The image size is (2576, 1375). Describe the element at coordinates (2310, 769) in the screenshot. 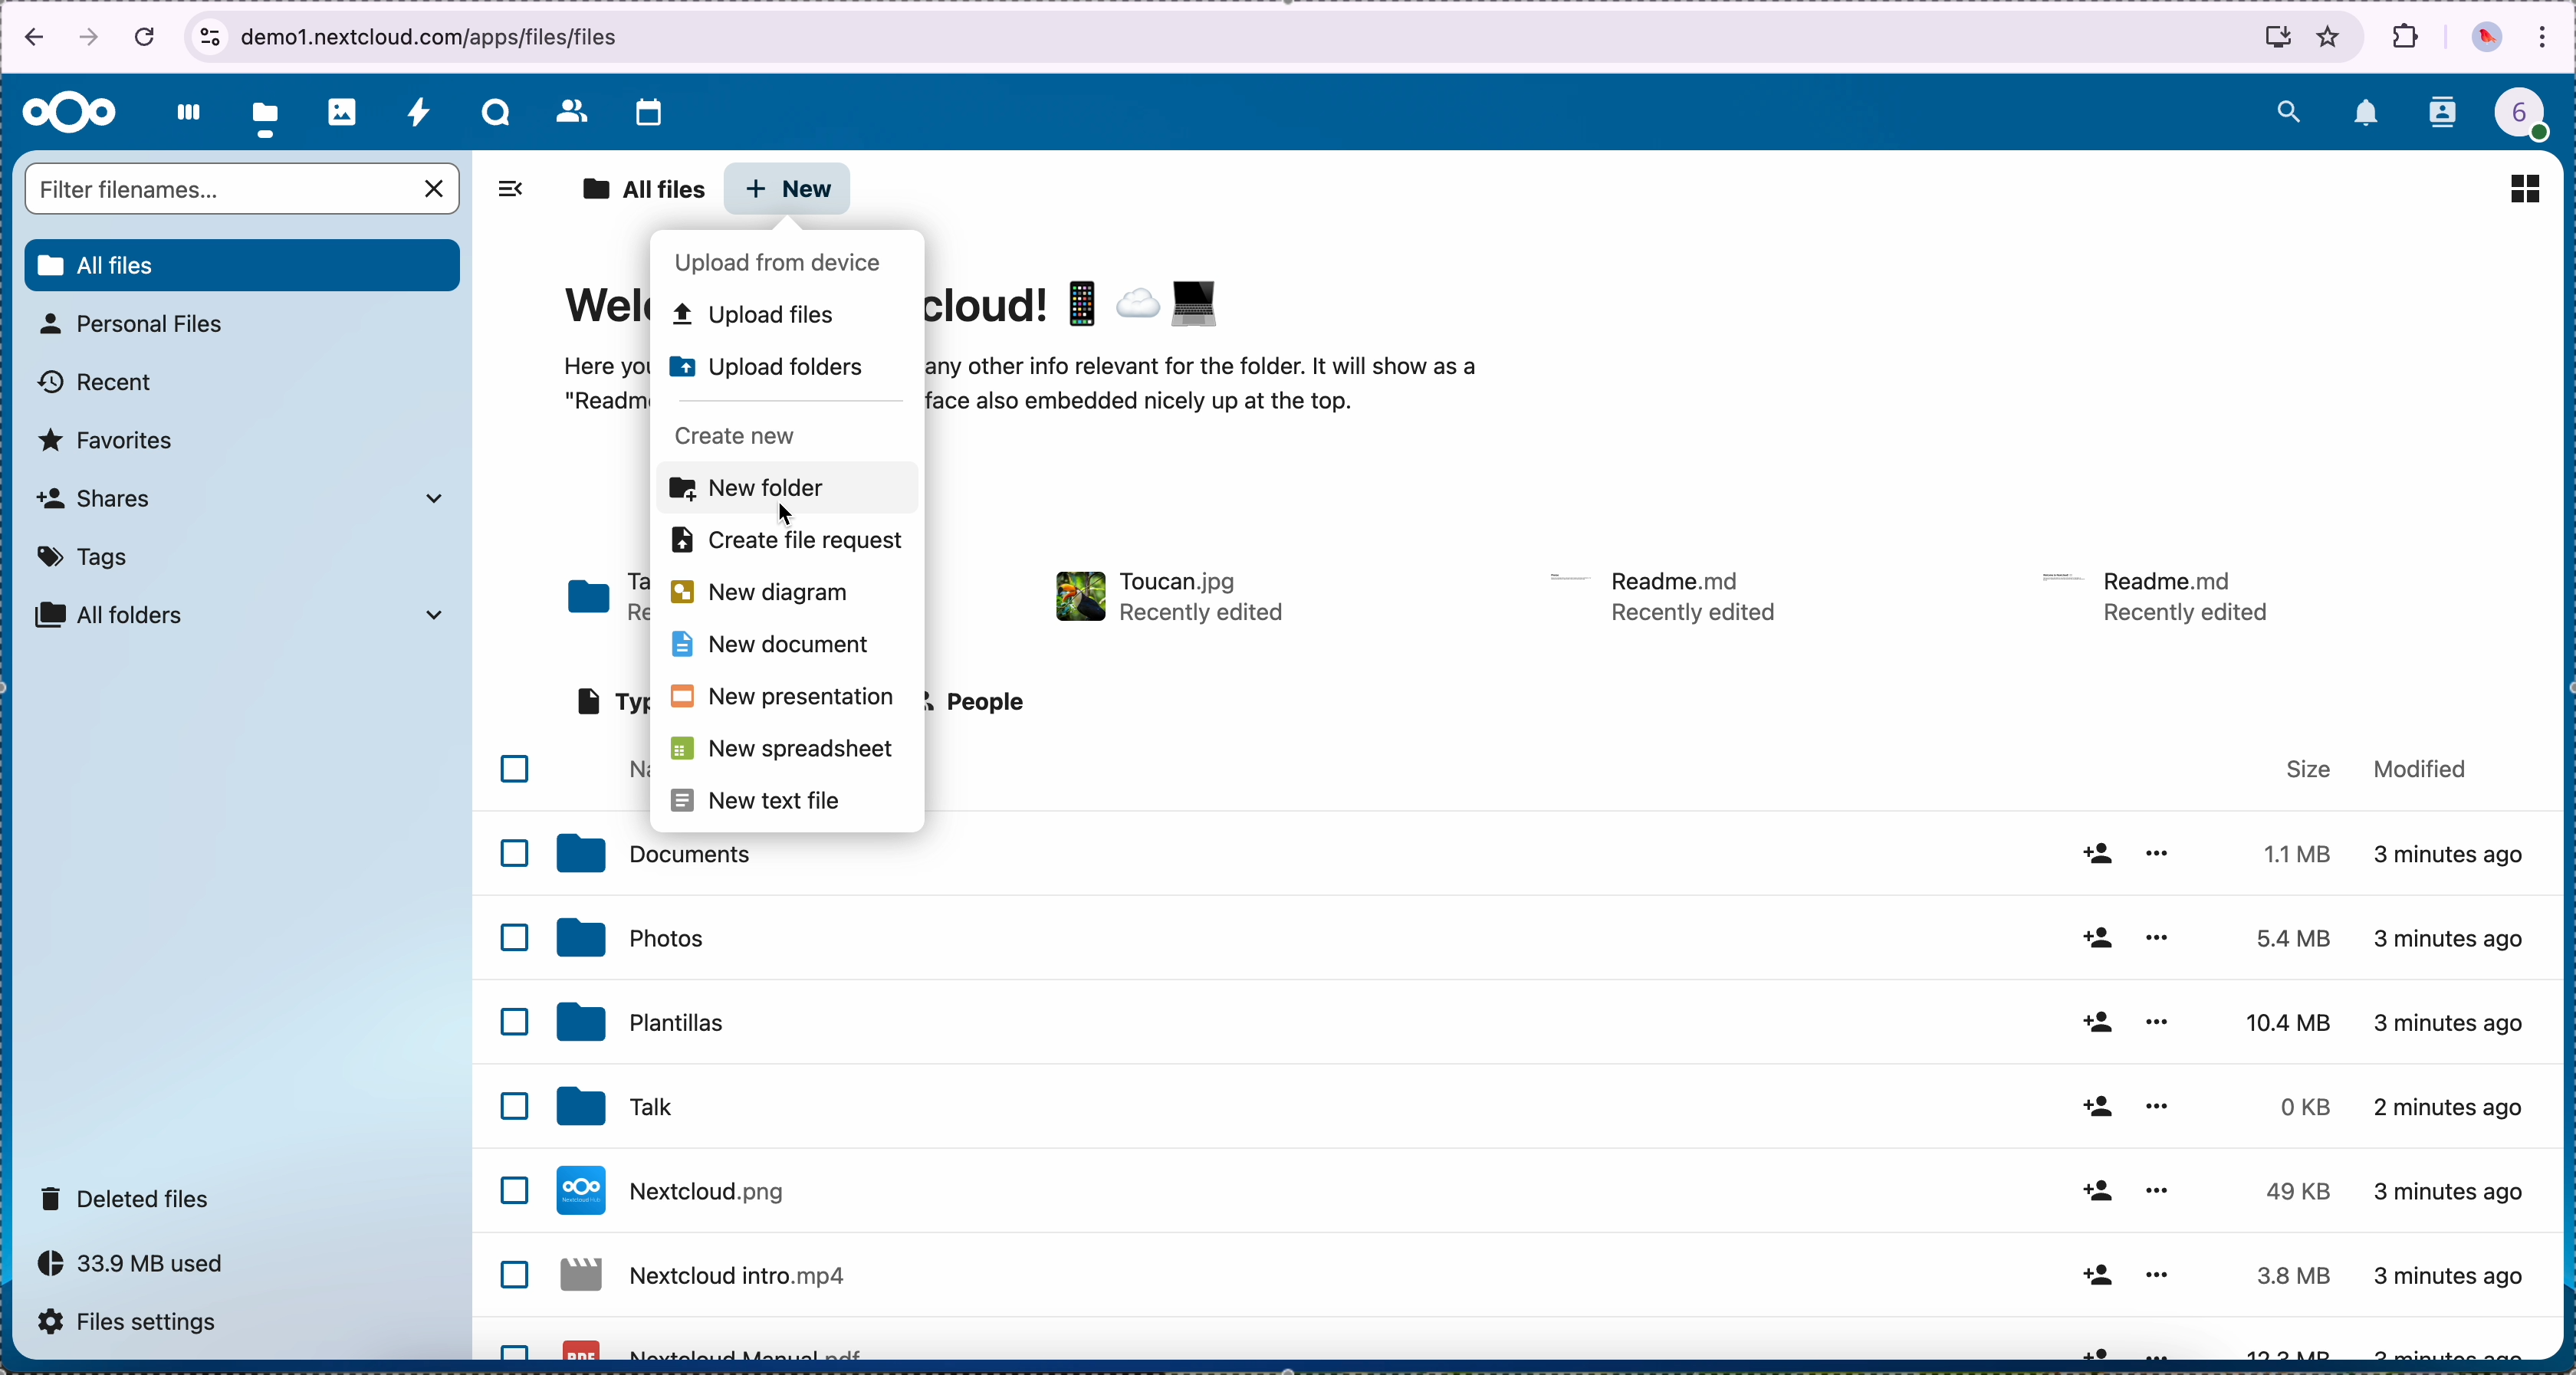

I see `size` at that location.